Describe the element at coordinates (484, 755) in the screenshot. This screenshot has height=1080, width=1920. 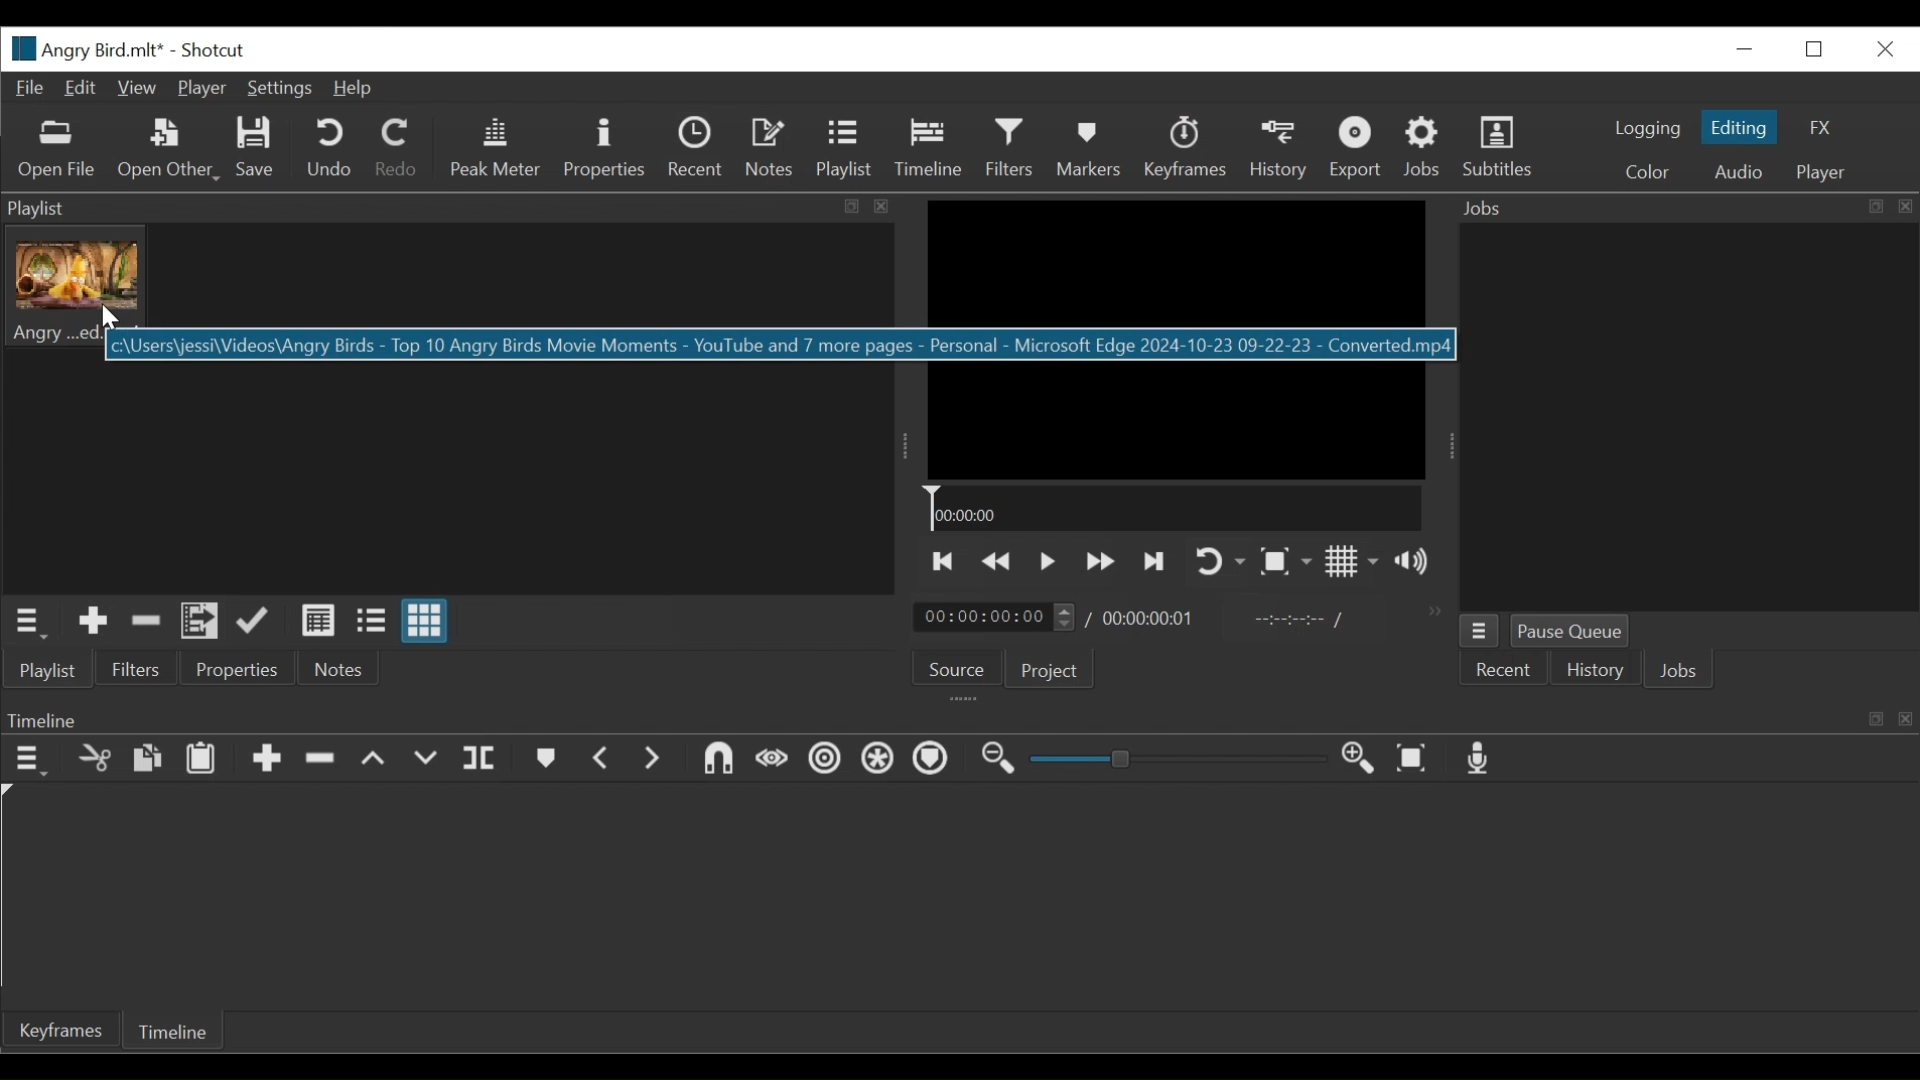
I see `split` at that location.